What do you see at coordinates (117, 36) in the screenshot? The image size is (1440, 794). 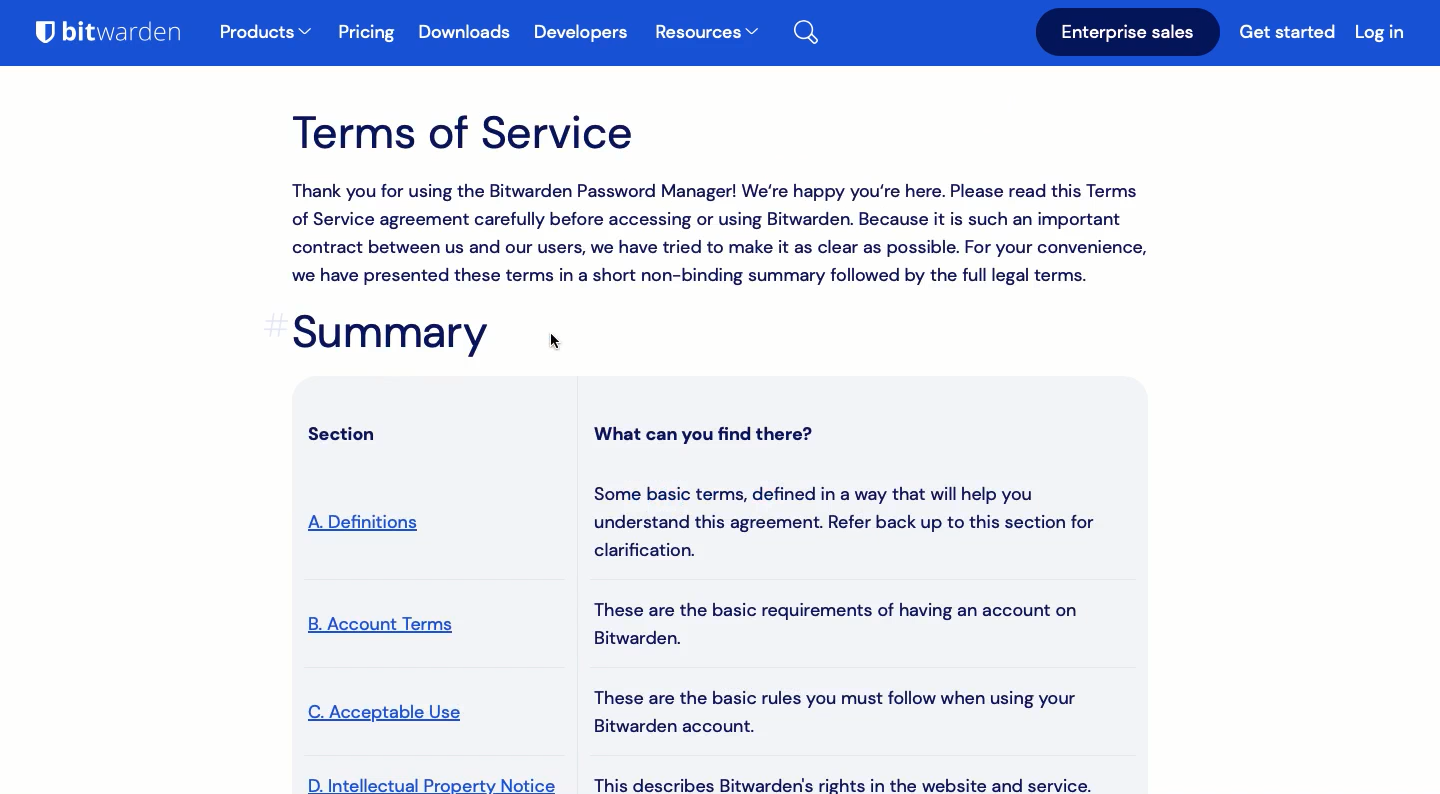 I see `Bitwarden` at bounding box center [117, 36].